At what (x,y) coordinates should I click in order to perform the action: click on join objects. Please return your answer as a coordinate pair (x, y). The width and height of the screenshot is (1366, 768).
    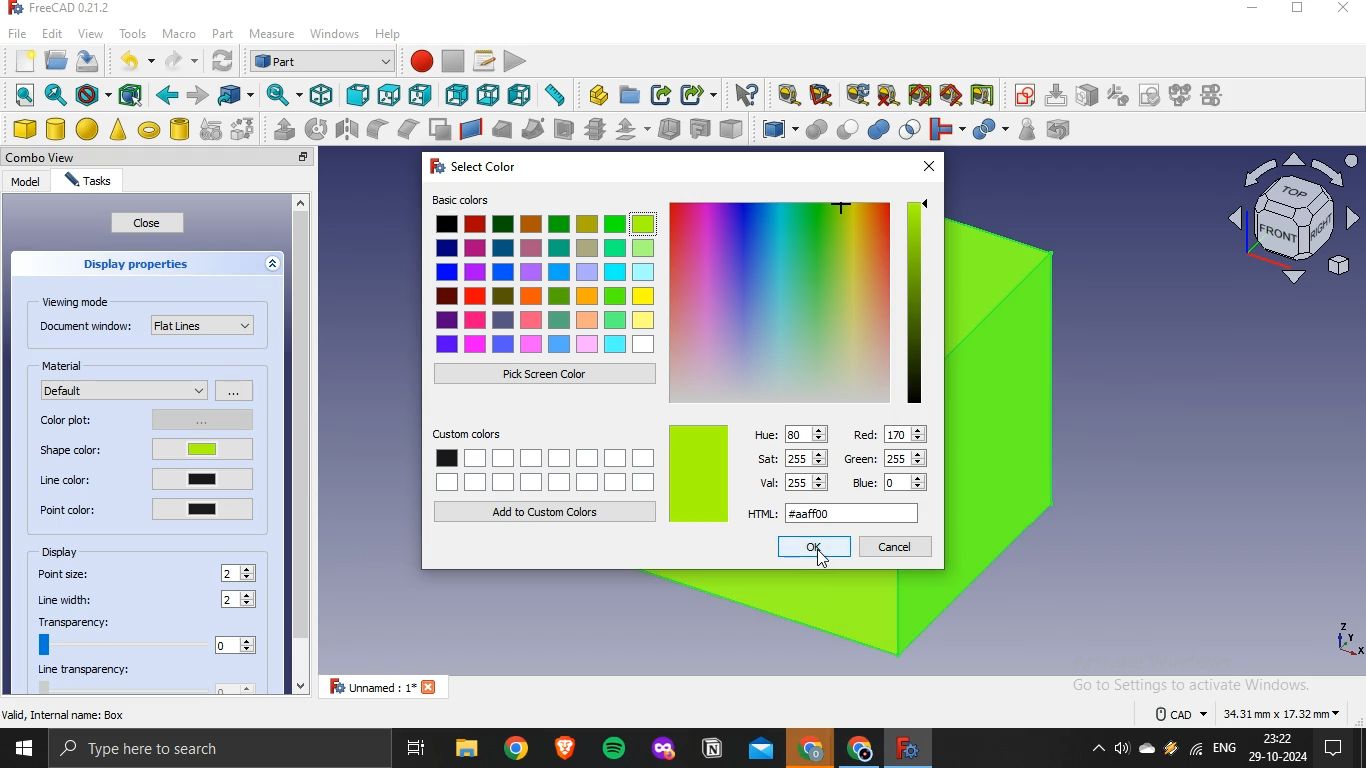
    Looking at the image, I should click on (945, 127).